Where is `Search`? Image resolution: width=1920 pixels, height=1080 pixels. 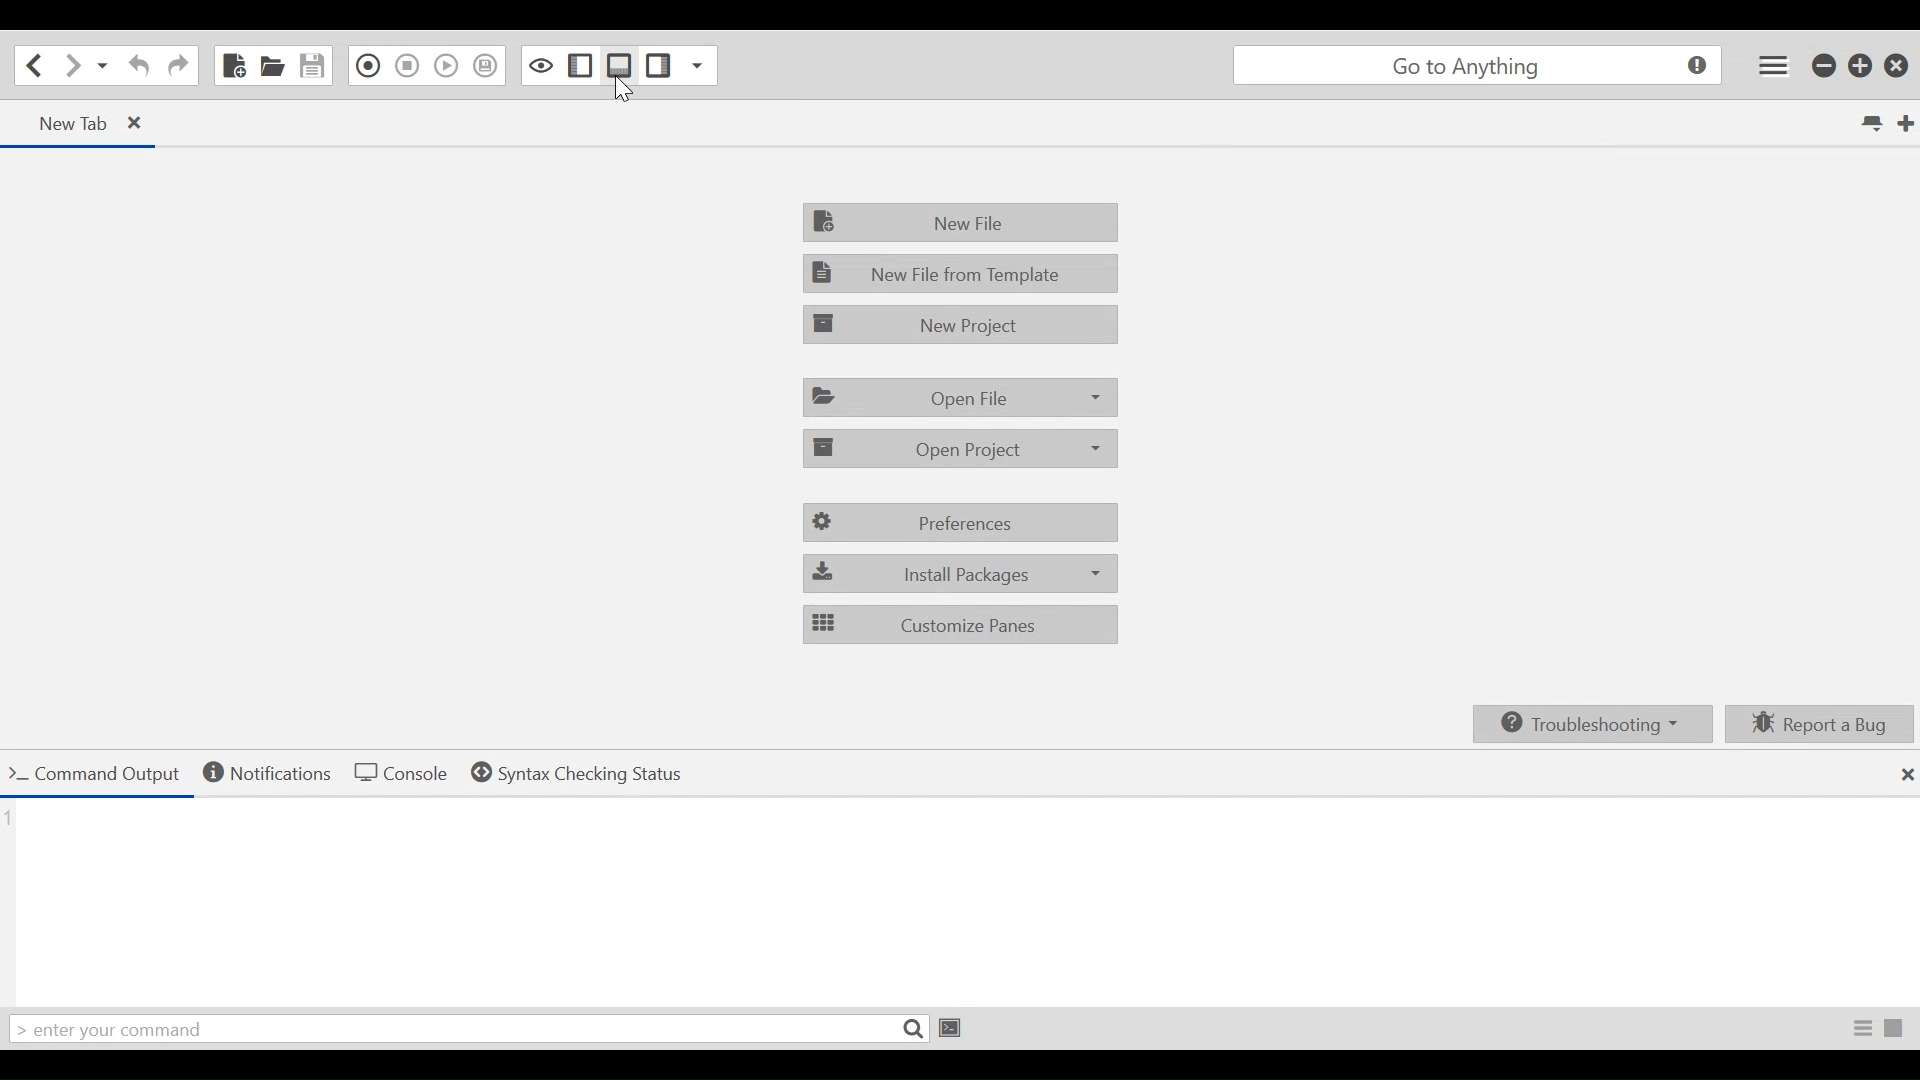
Search is located at coordinates (1479, 63).